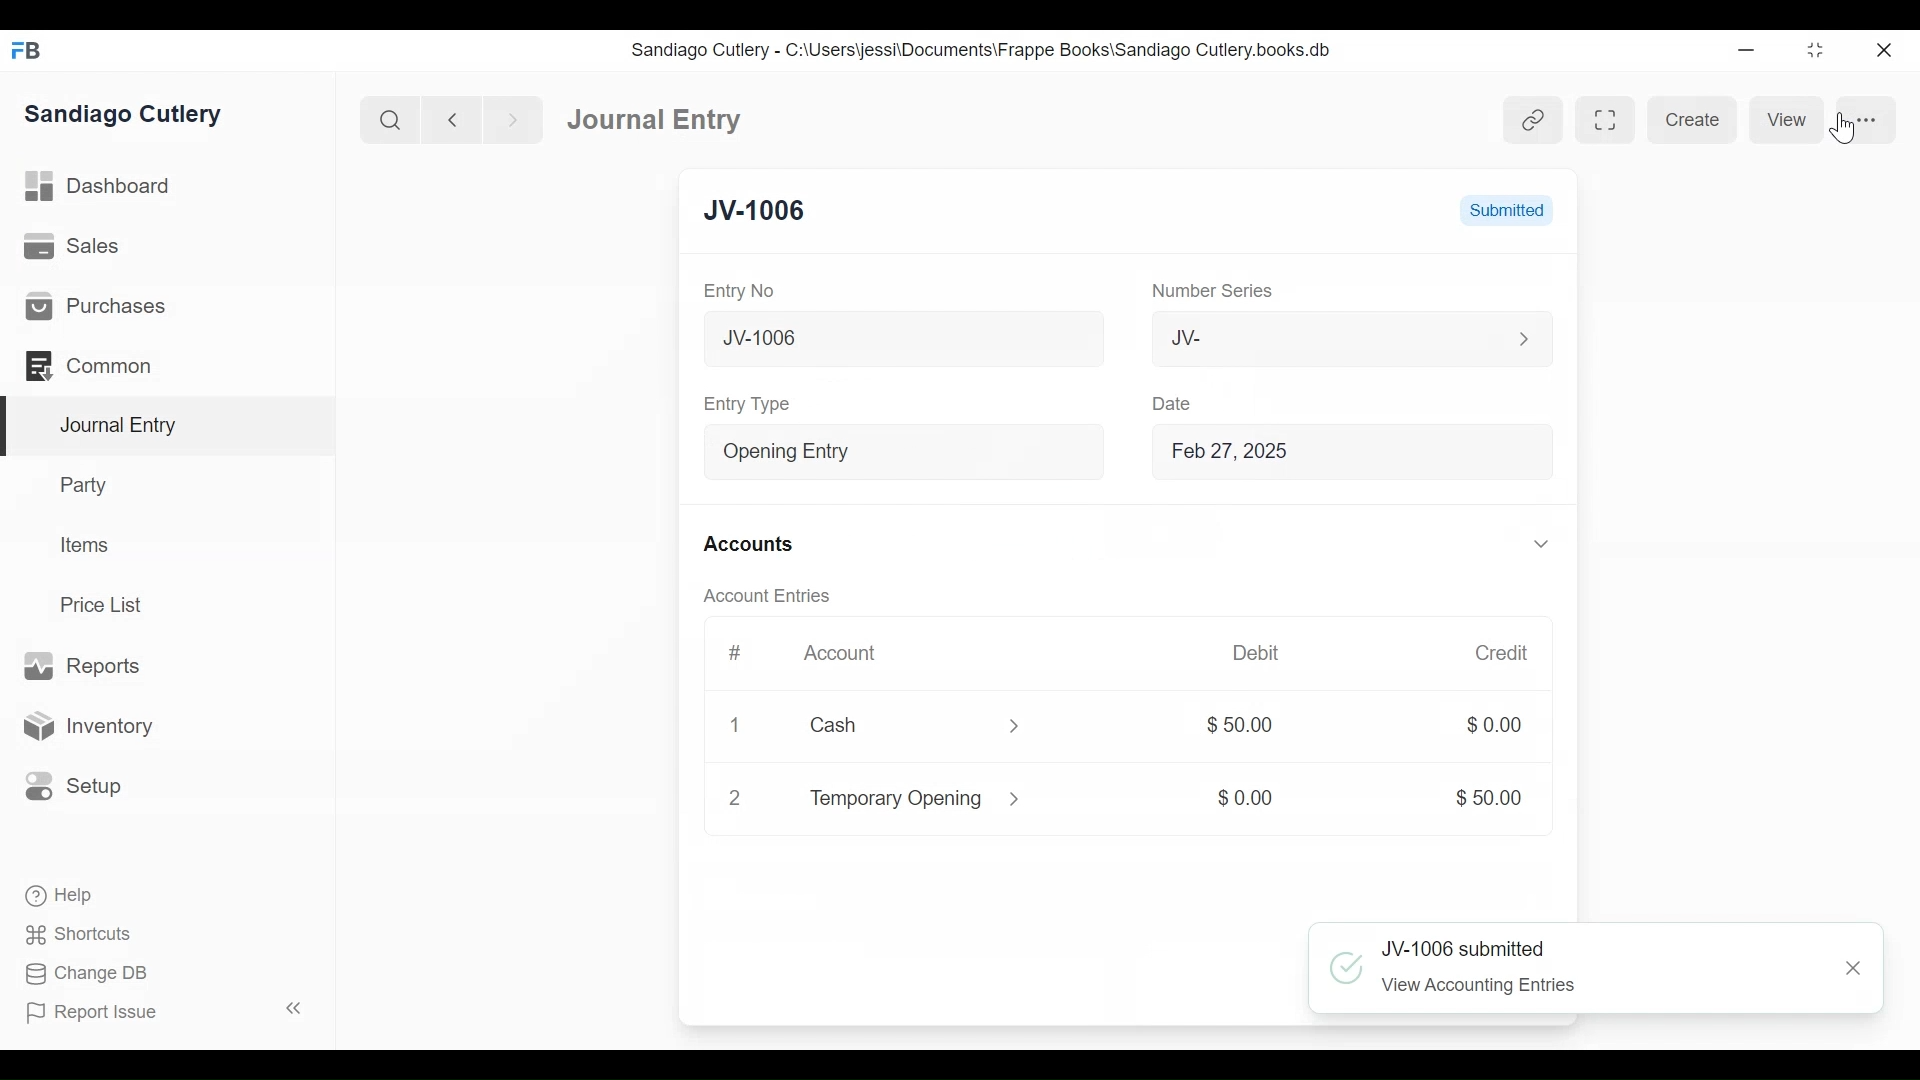 The height and width of the screenshot is (1080, 1920). Describe the element at coordinates (895, 339) in the screenshot. I see `New Journal Entry 03` at that location.